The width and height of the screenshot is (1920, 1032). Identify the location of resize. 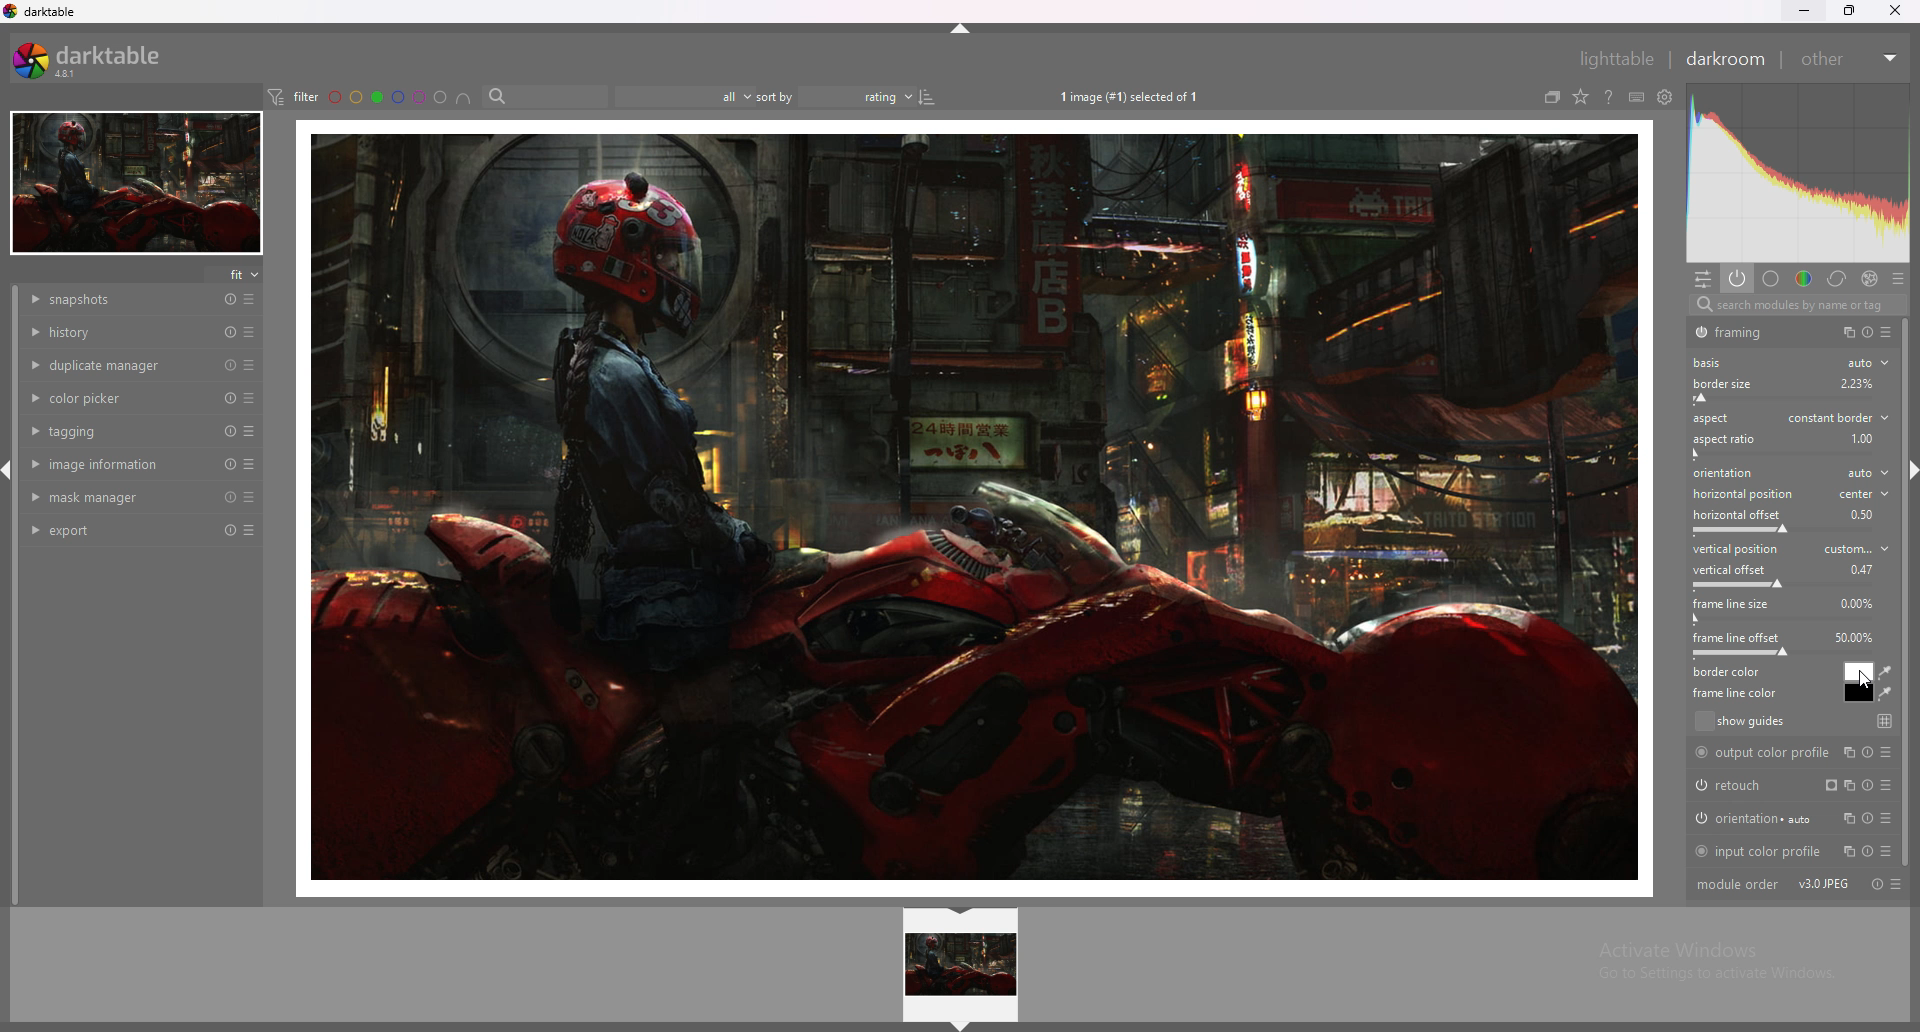
(1853, 10).